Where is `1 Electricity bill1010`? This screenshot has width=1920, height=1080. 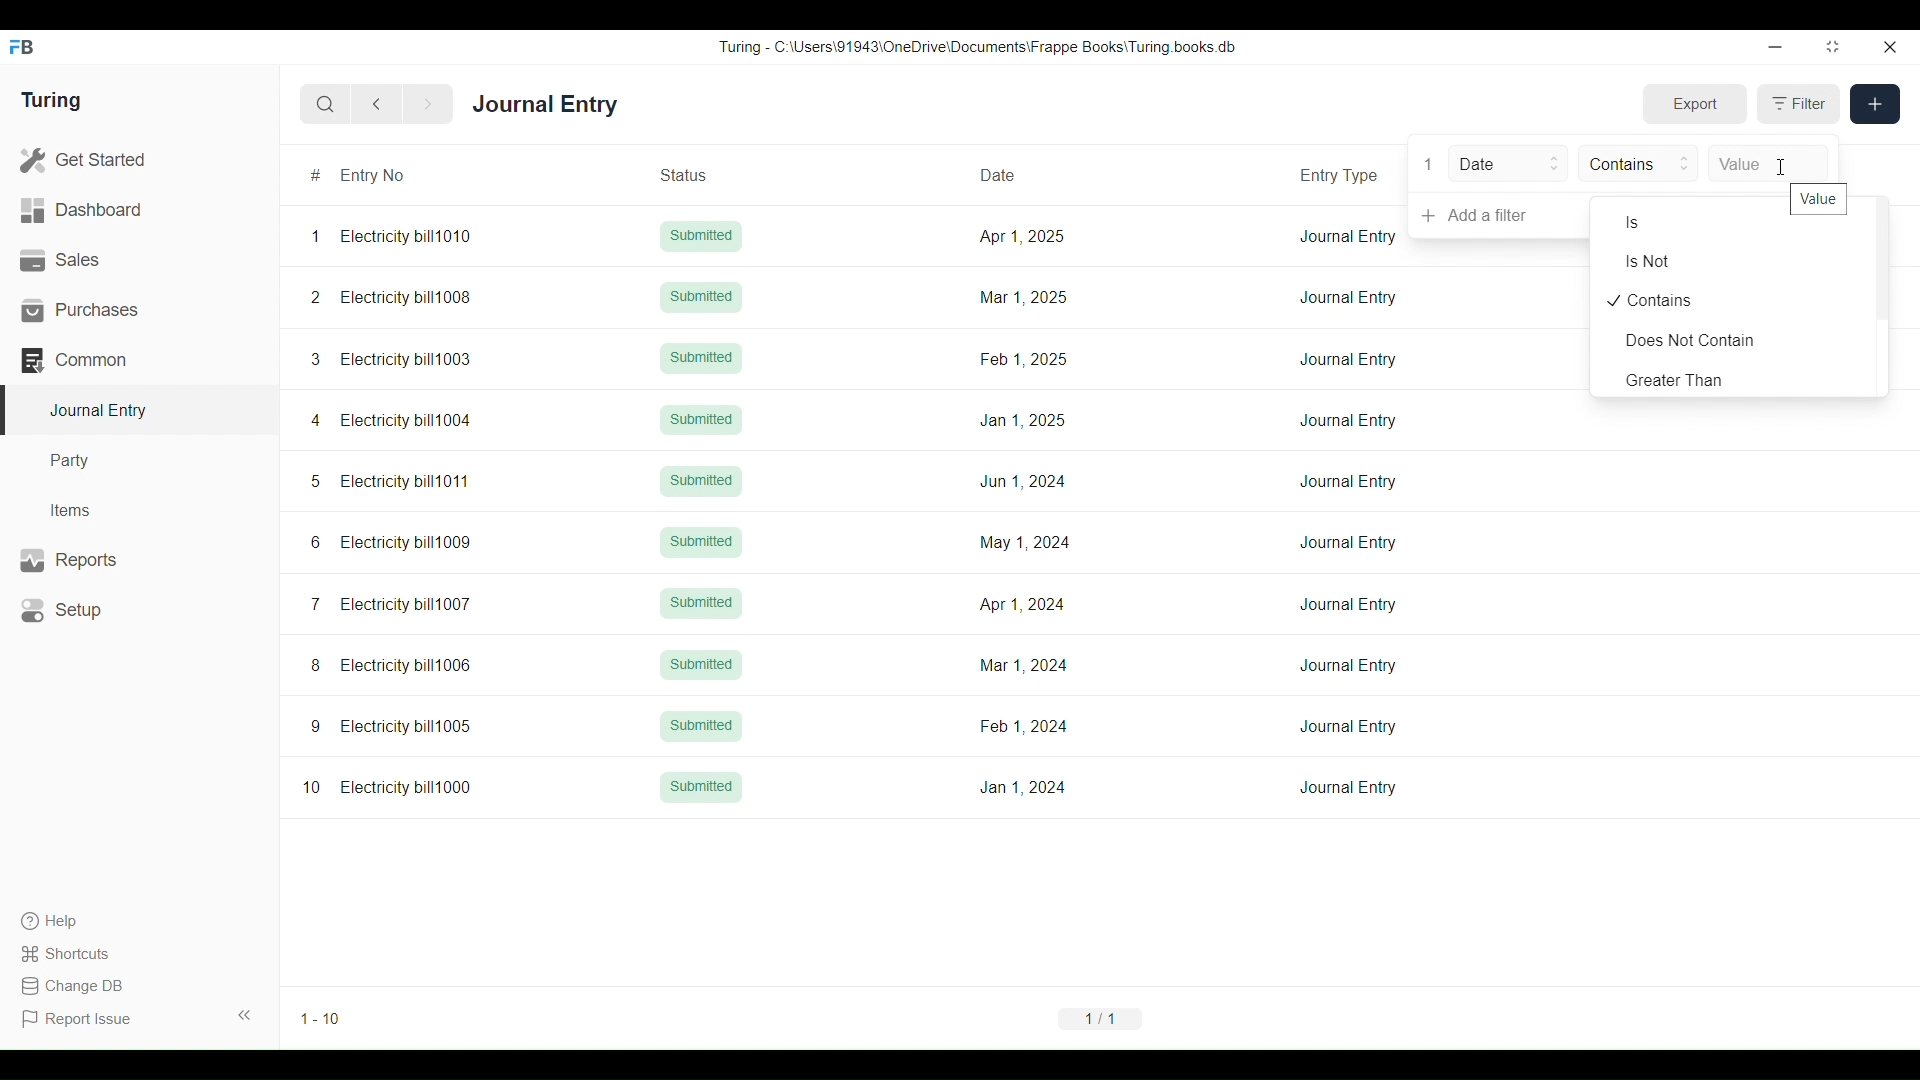 1 Electricity bill1010 is located at coordinates (391, 236).